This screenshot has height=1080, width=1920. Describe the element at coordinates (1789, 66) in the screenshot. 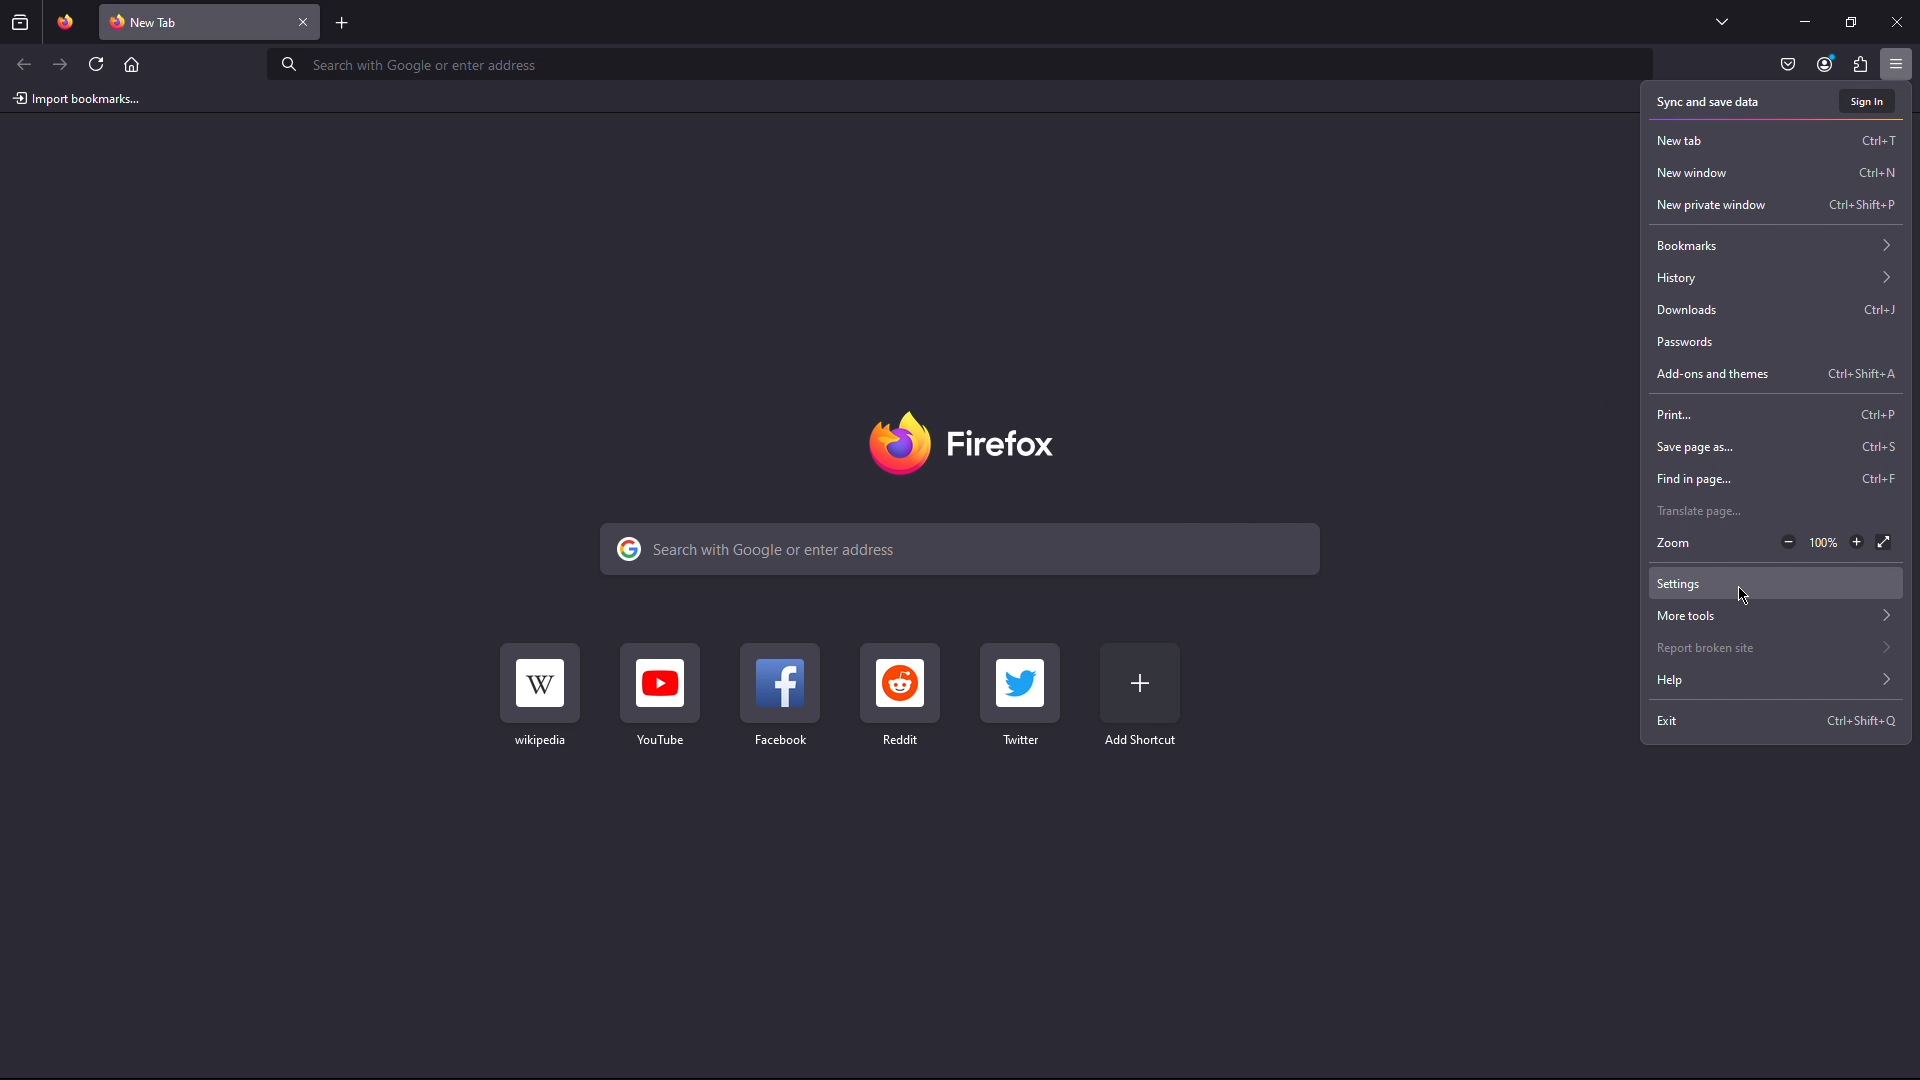

I see `Pocket` at that location.